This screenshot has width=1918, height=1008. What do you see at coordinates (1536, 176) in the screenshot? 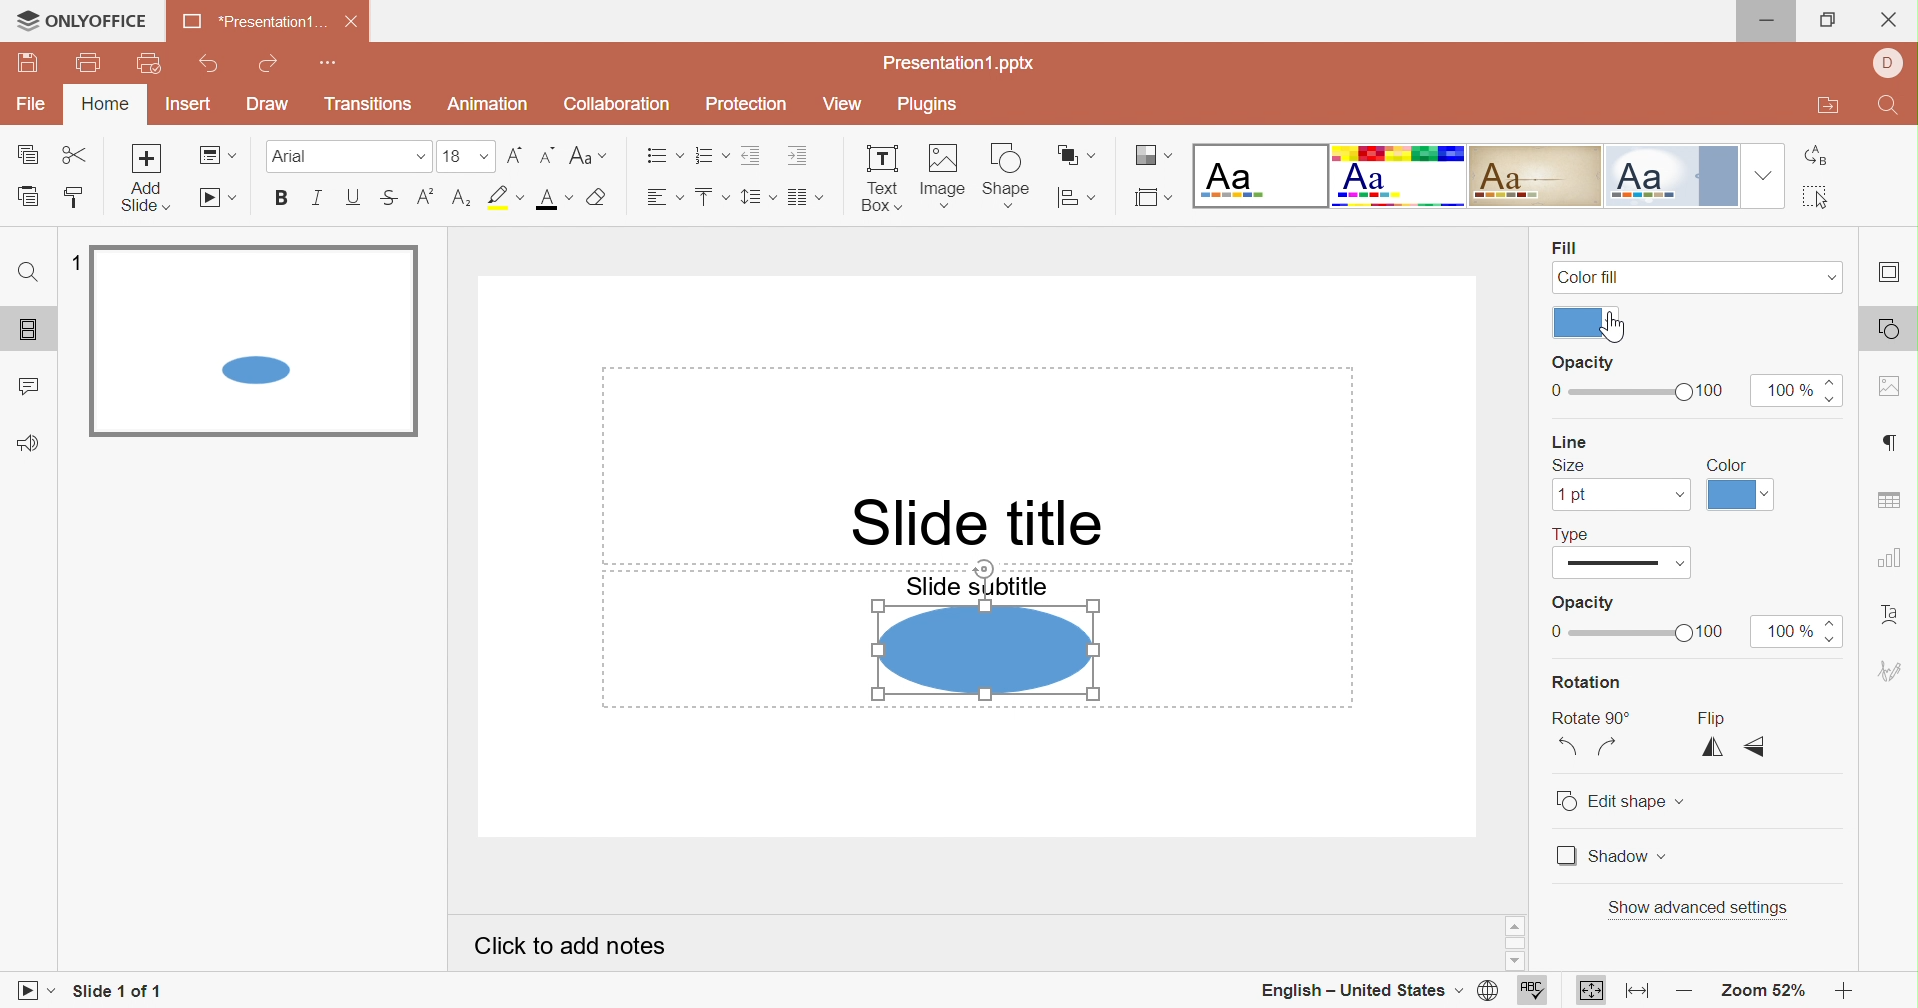
I see `Classic` at bounding box center [1536, 176].